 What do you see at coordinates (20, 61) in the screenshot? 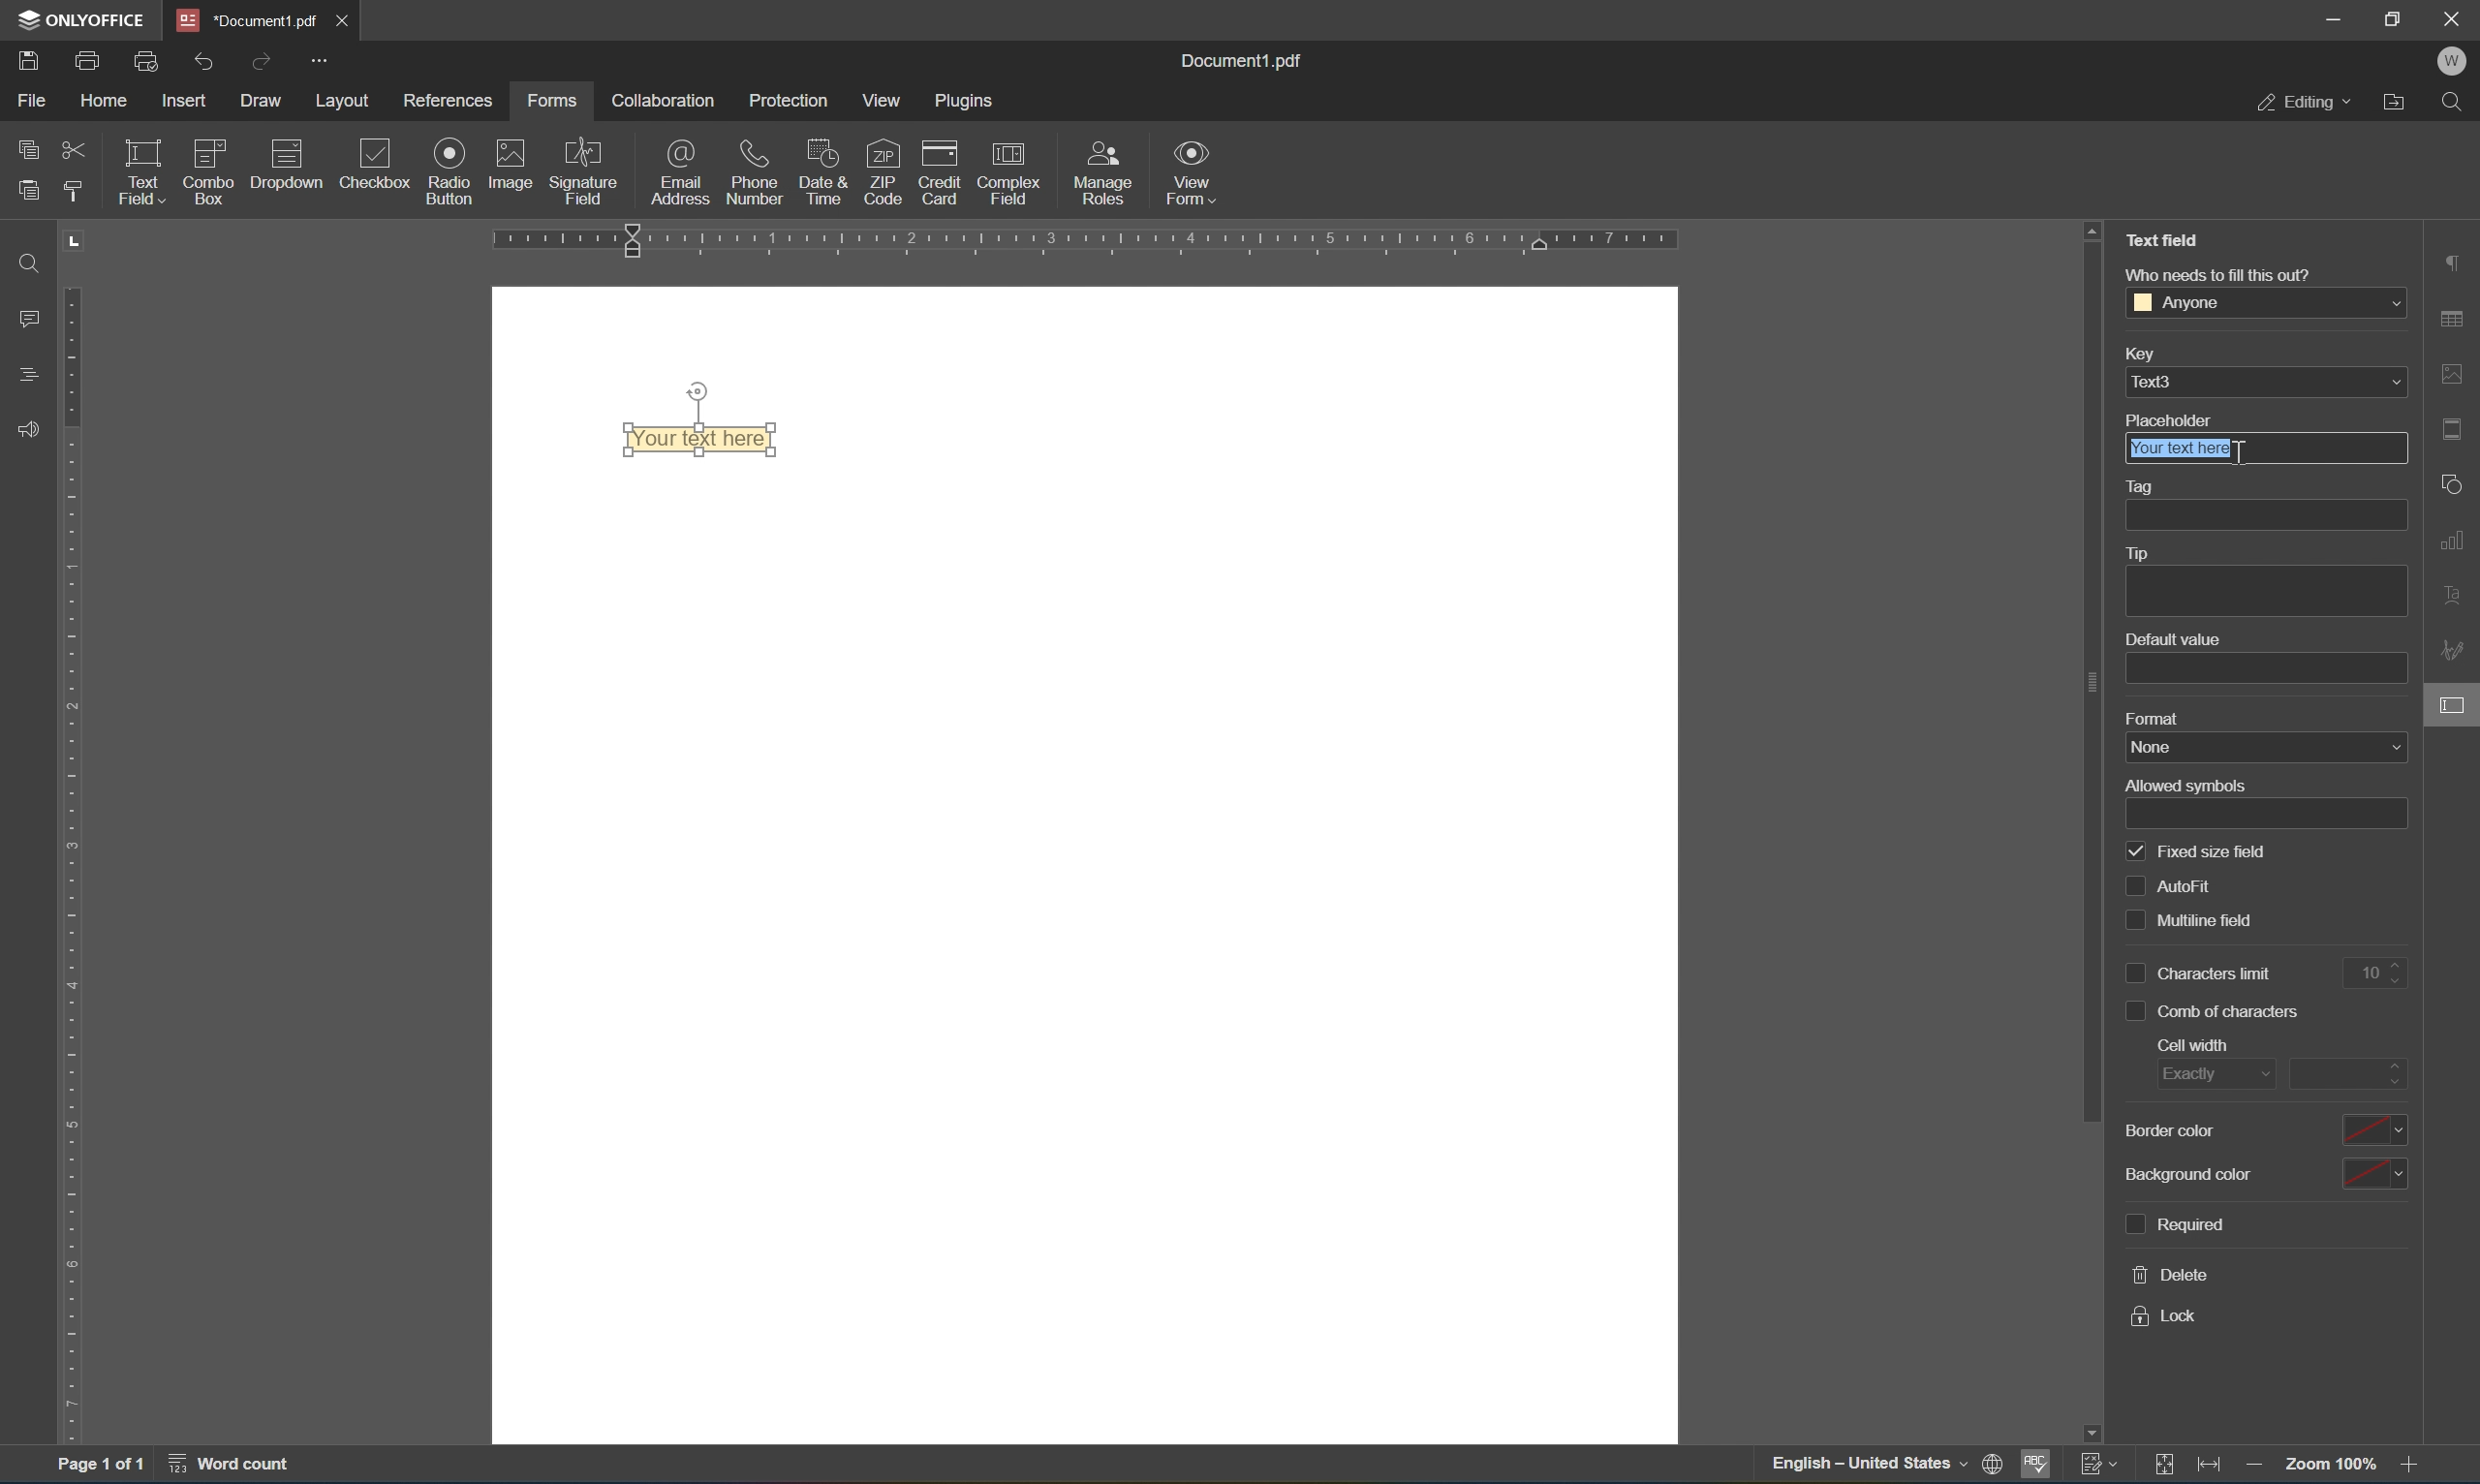
I see `save` at bounding box center [20, 61].